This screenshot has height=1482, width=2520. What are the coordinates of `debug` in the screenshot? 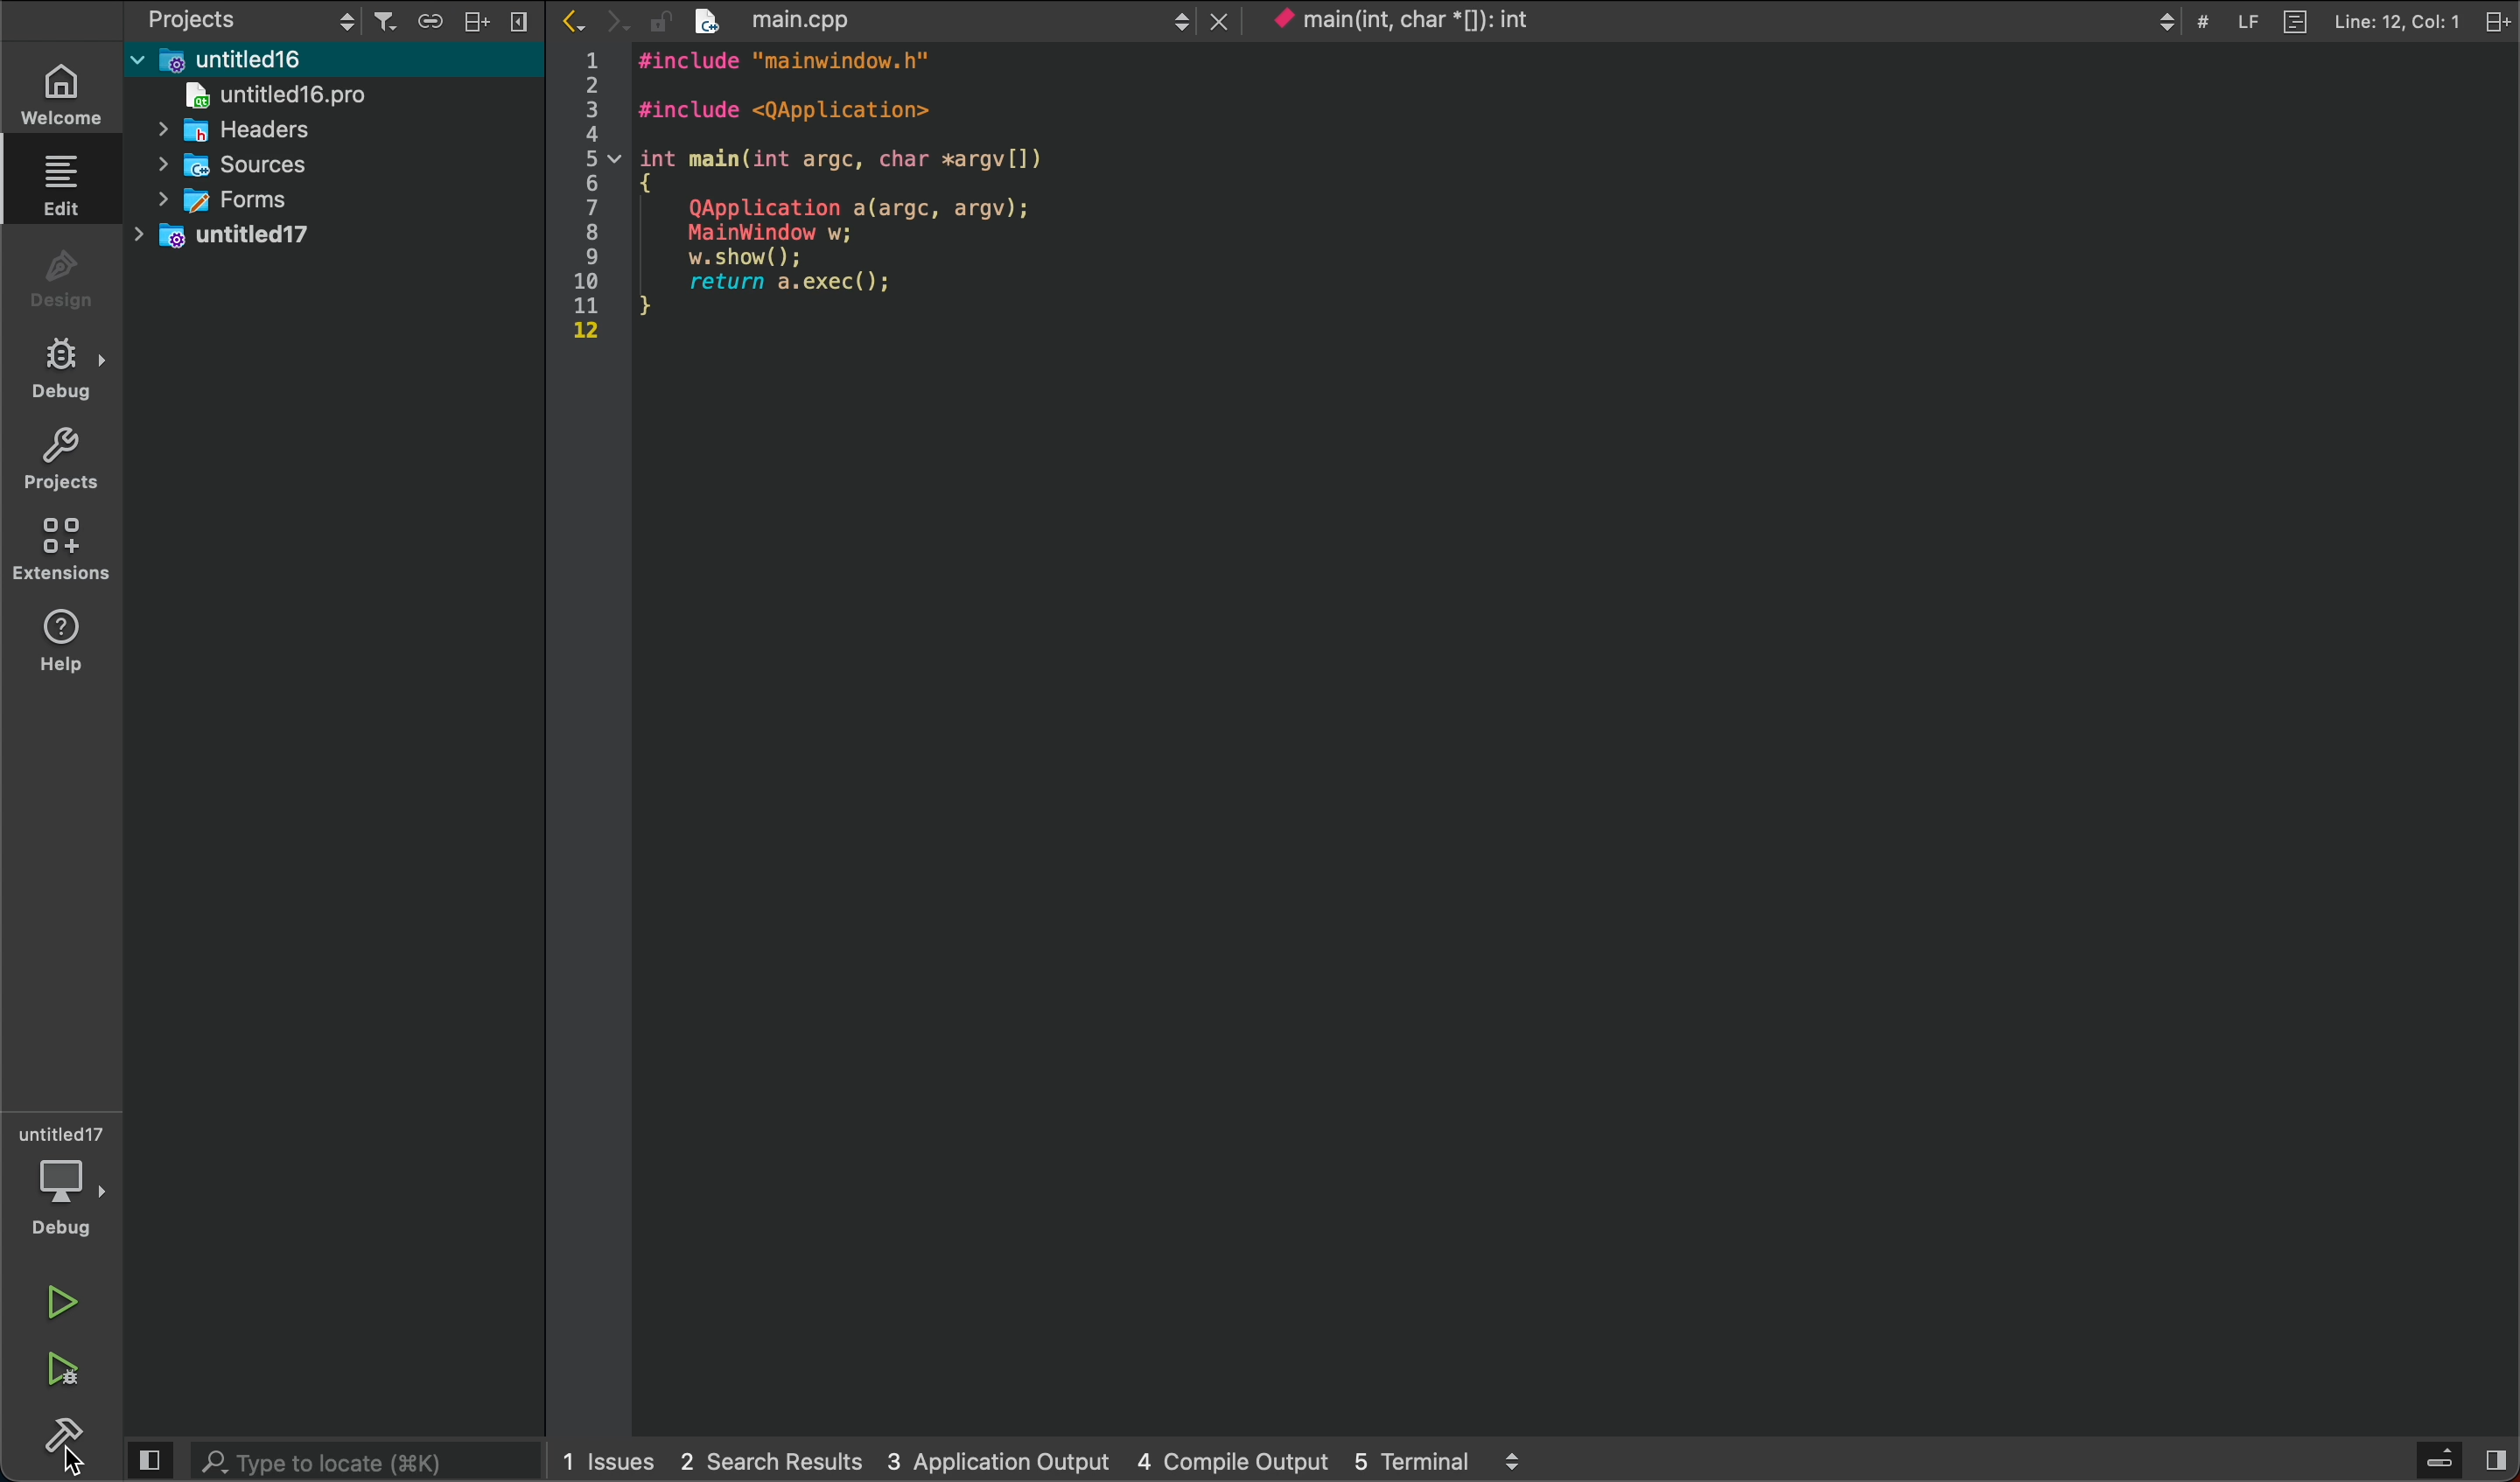 It's located at (59, 366).